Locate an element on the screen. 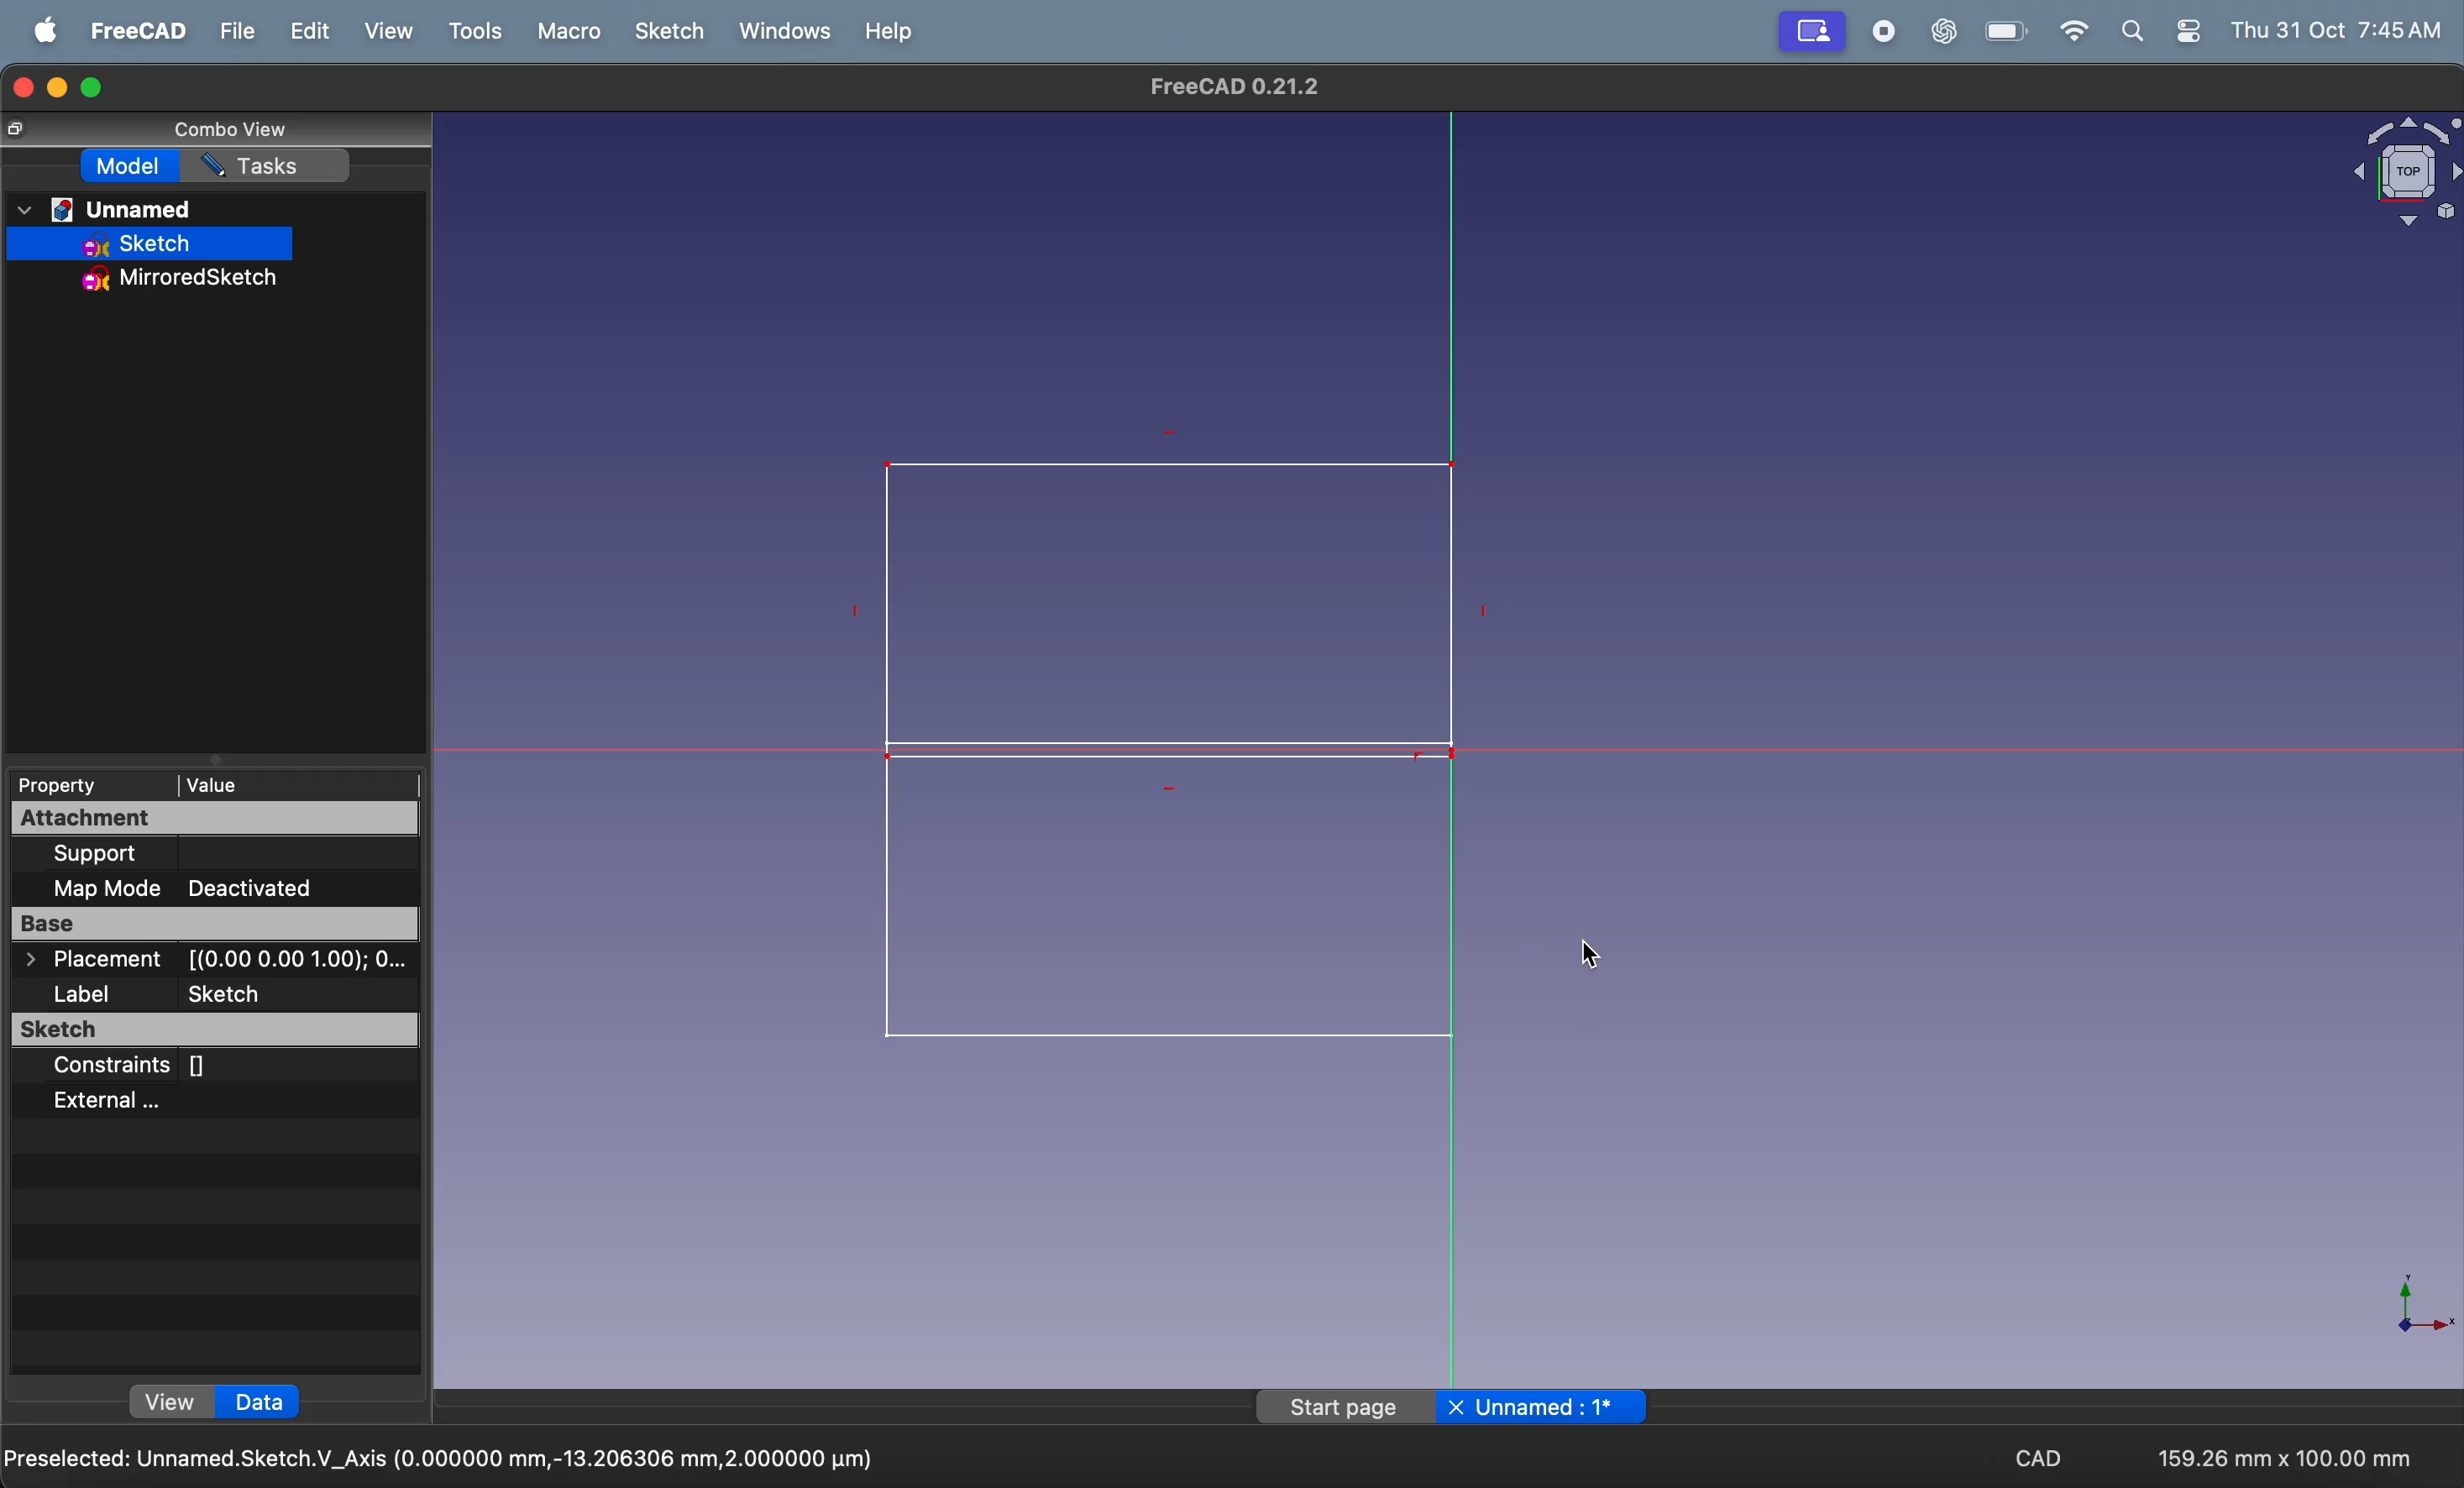  maximize is located at coordinates (96, 91).